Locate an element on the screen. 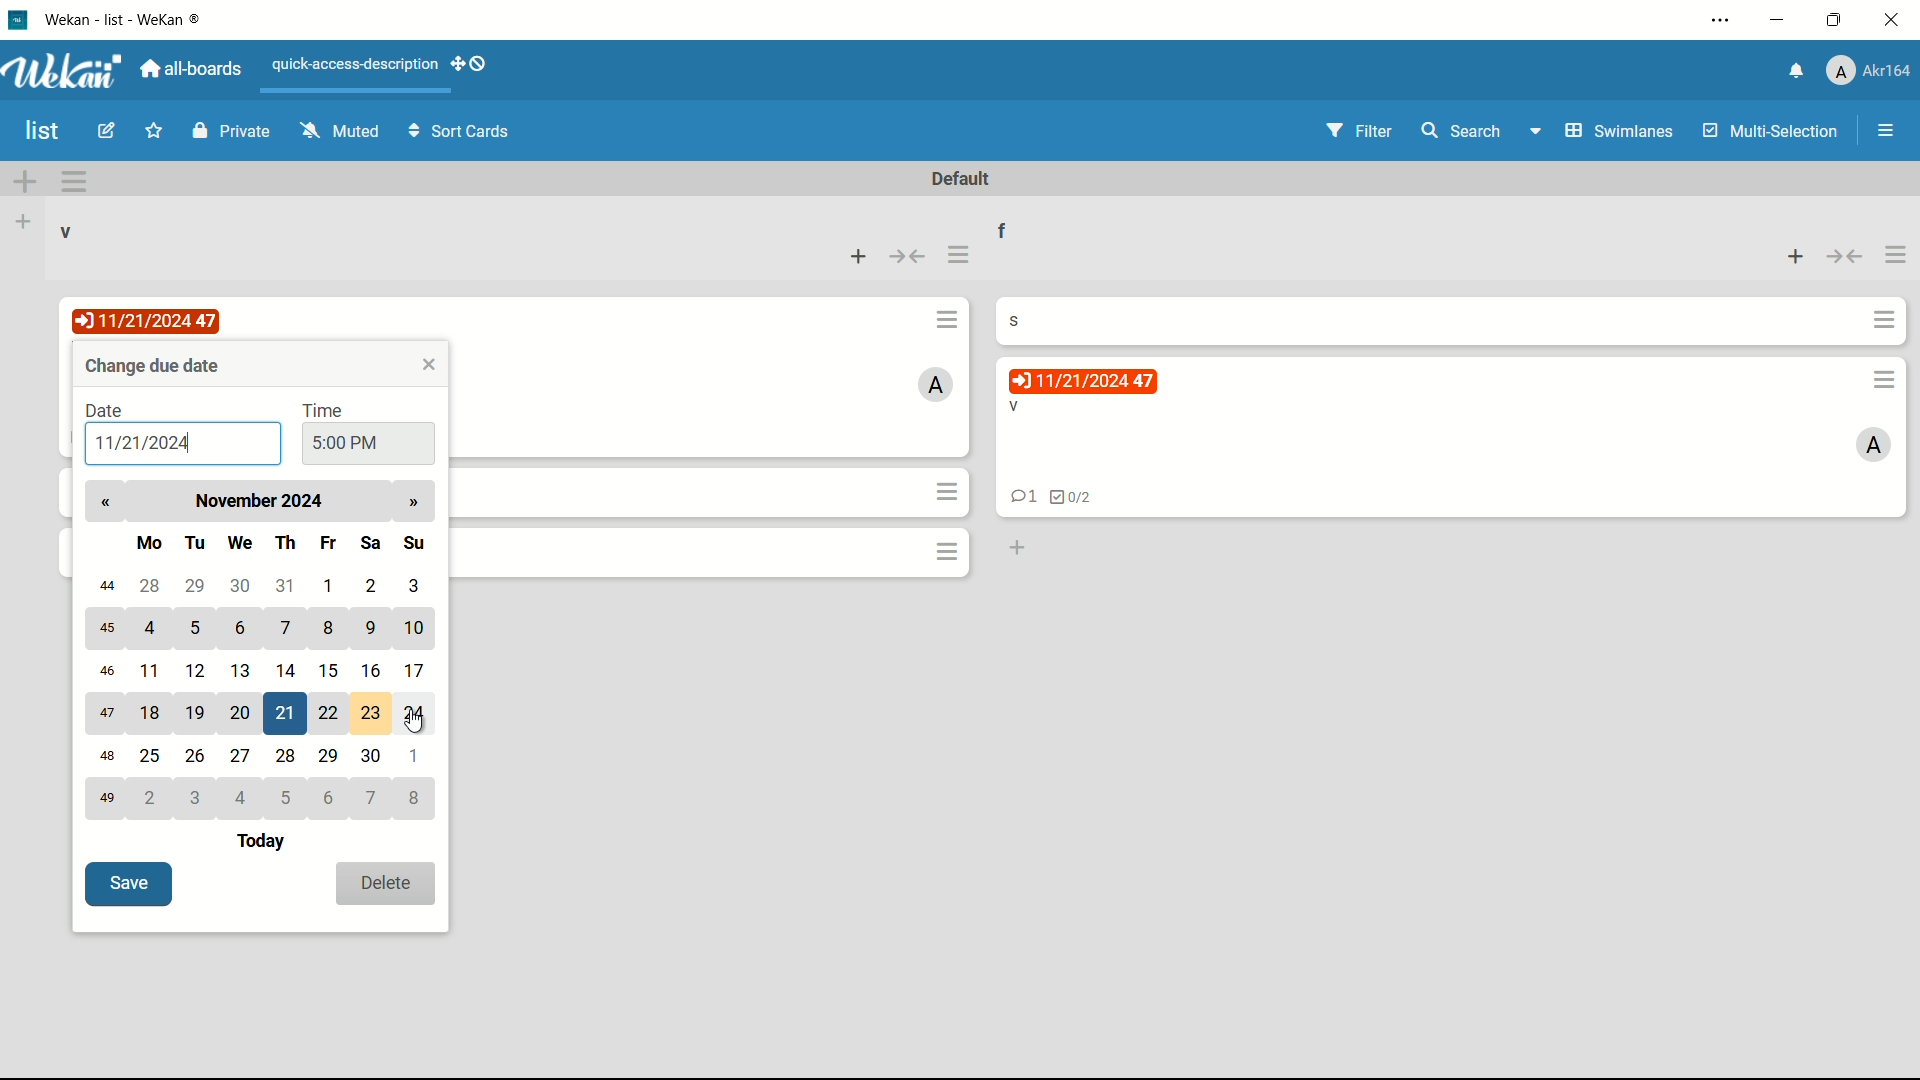 The width and height of the screenshot is (1920, 1080). 19 is located at coordinates (198, 714).